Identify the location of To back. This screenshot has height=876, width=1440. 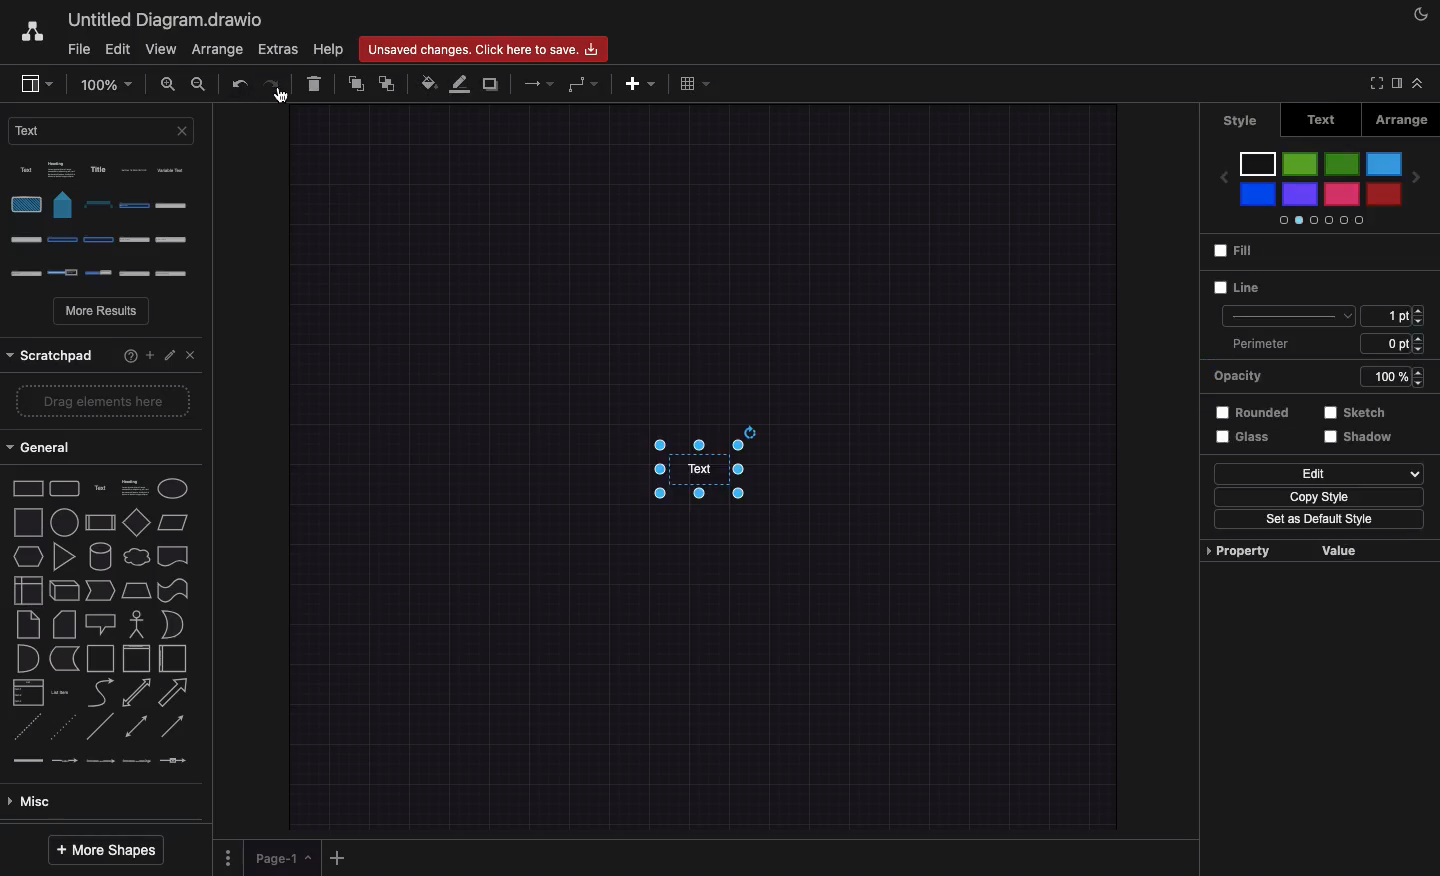
(389, 83).